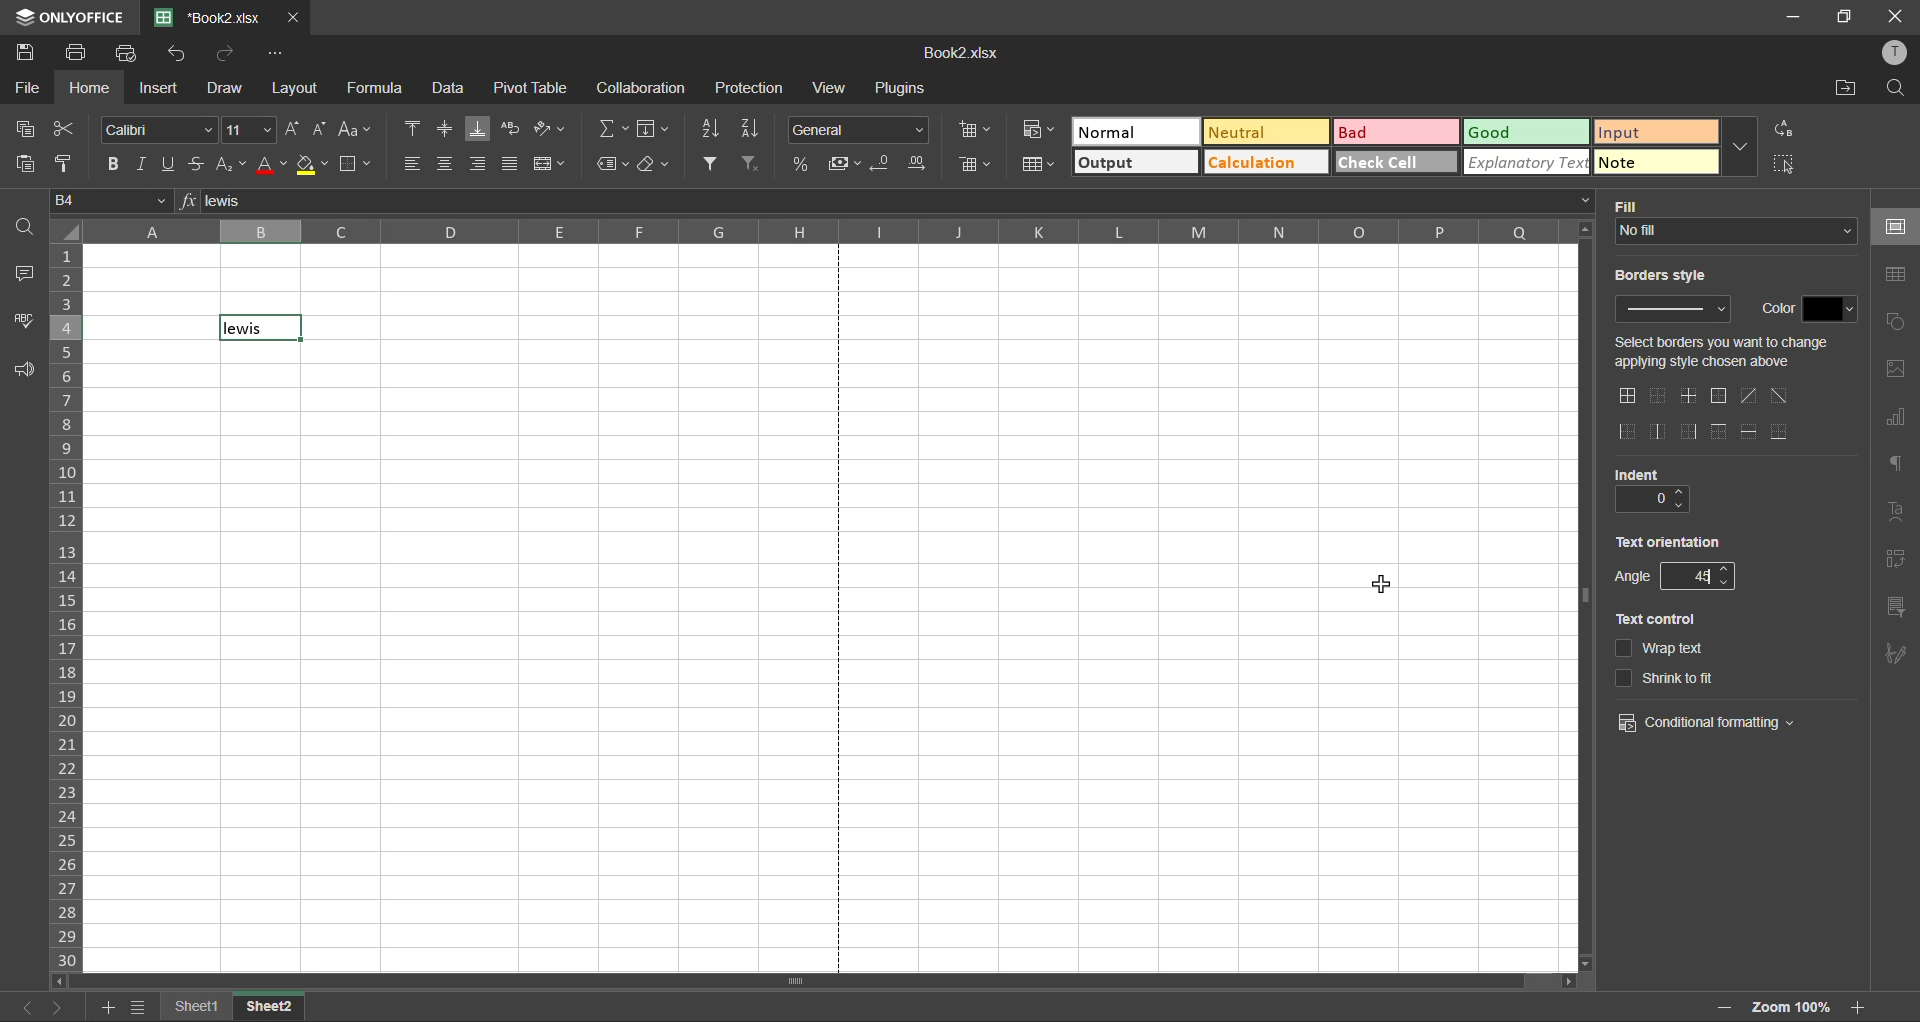 The height and width of the screenshot is (1022, 1920). I want to click on clear, so click(653, 164).